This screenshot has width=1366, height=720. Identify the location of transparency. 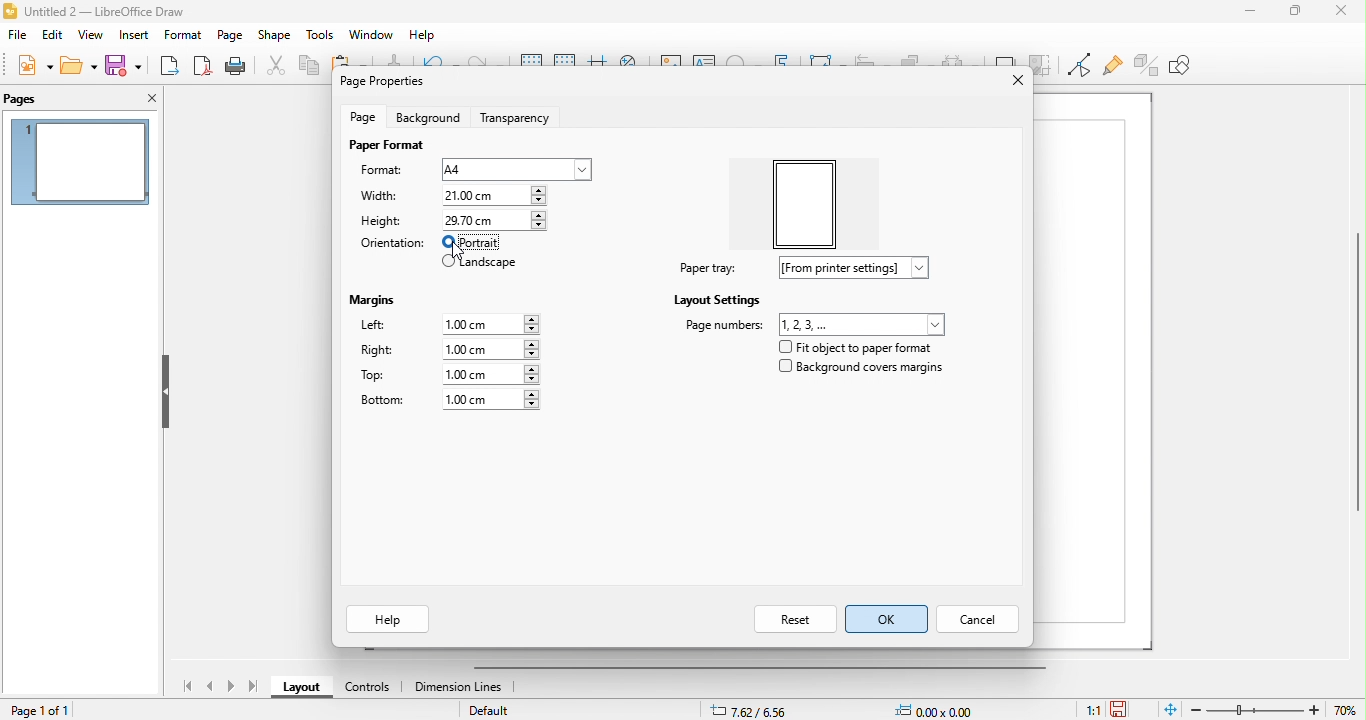
(519, 119).